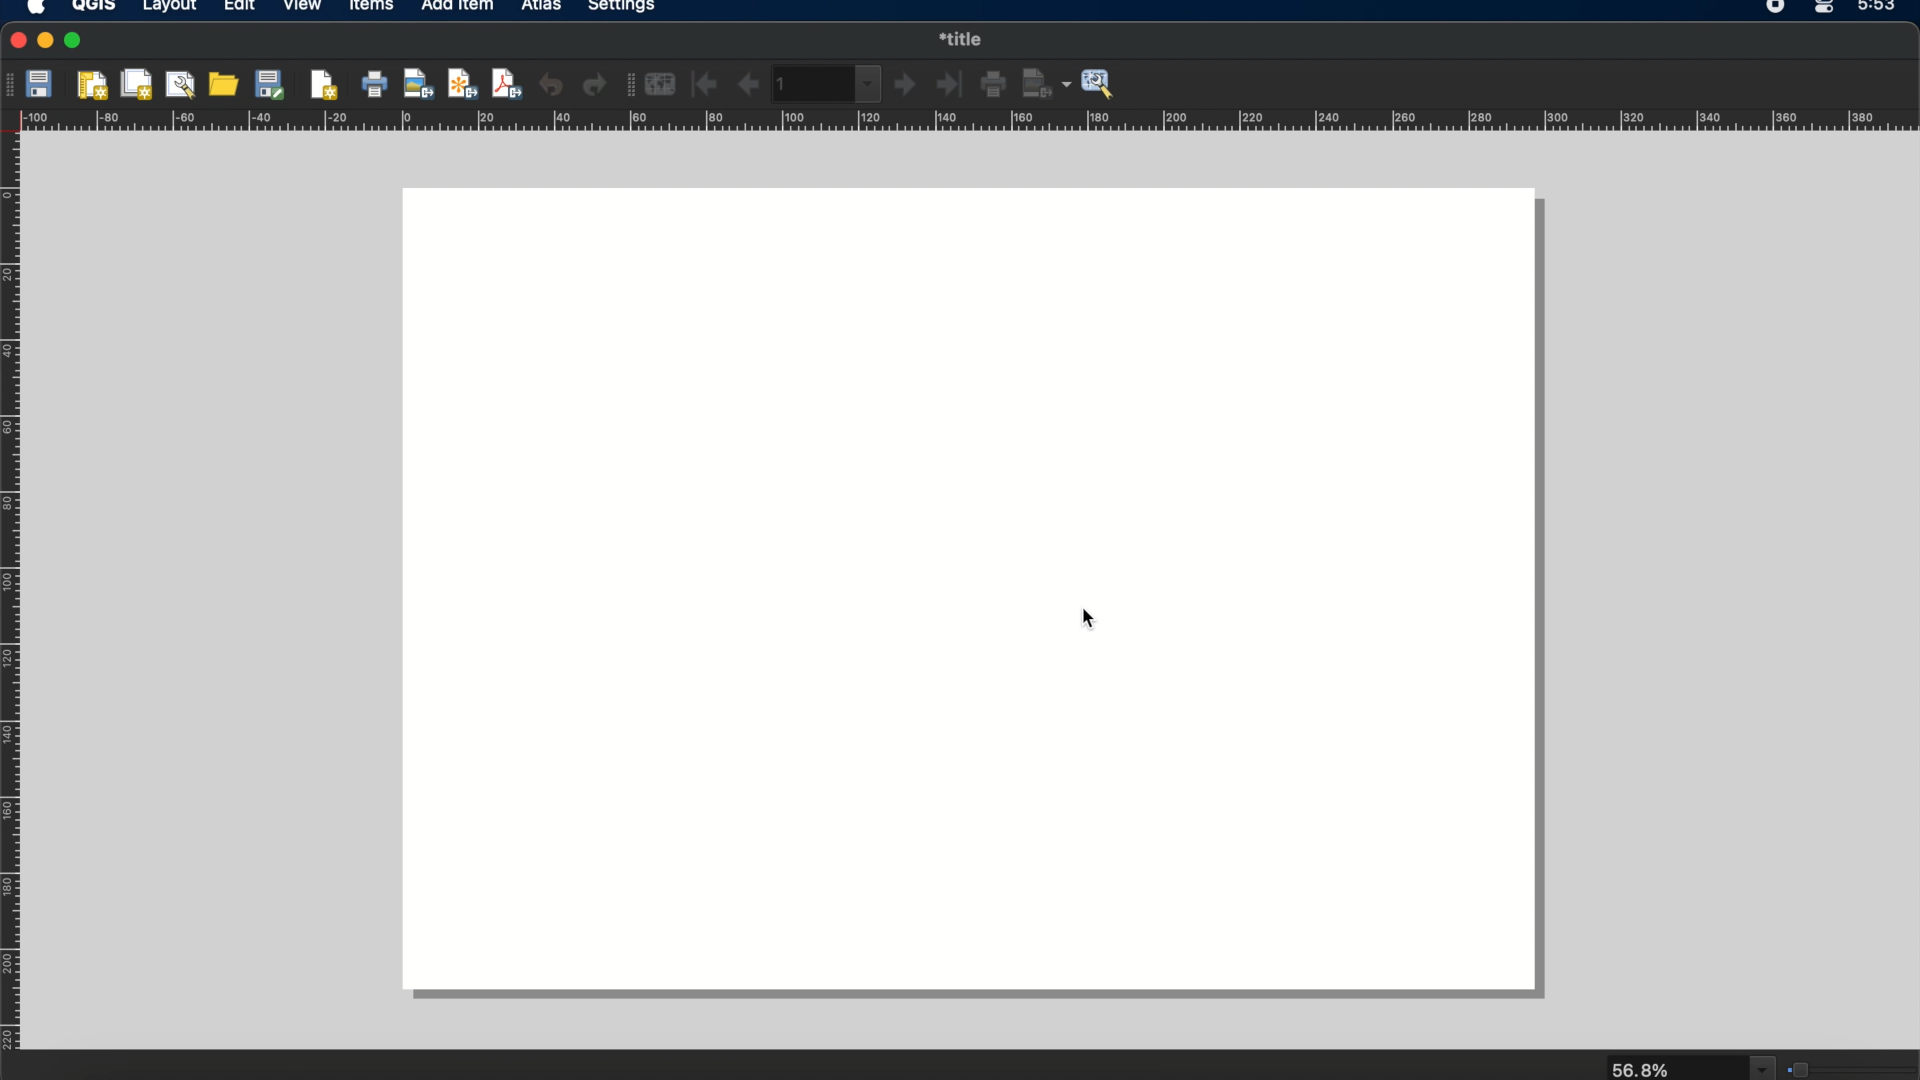 The height and width of the screenshot is (1080, 1920). What do you see at coordinates (597, 84) in the screenshot?
I see `redo` at bounding box center [597, 84].